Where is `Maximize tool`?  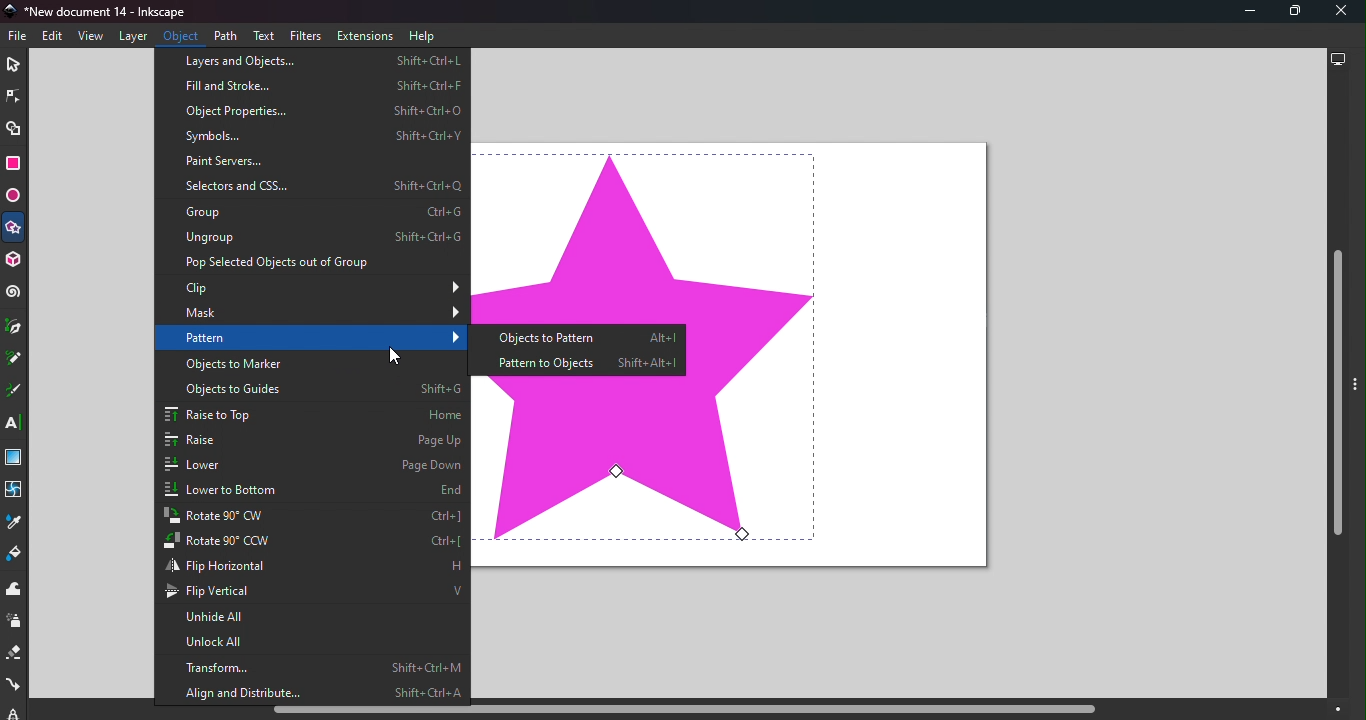
Maximize tool is located at coordinates (1290, 11).